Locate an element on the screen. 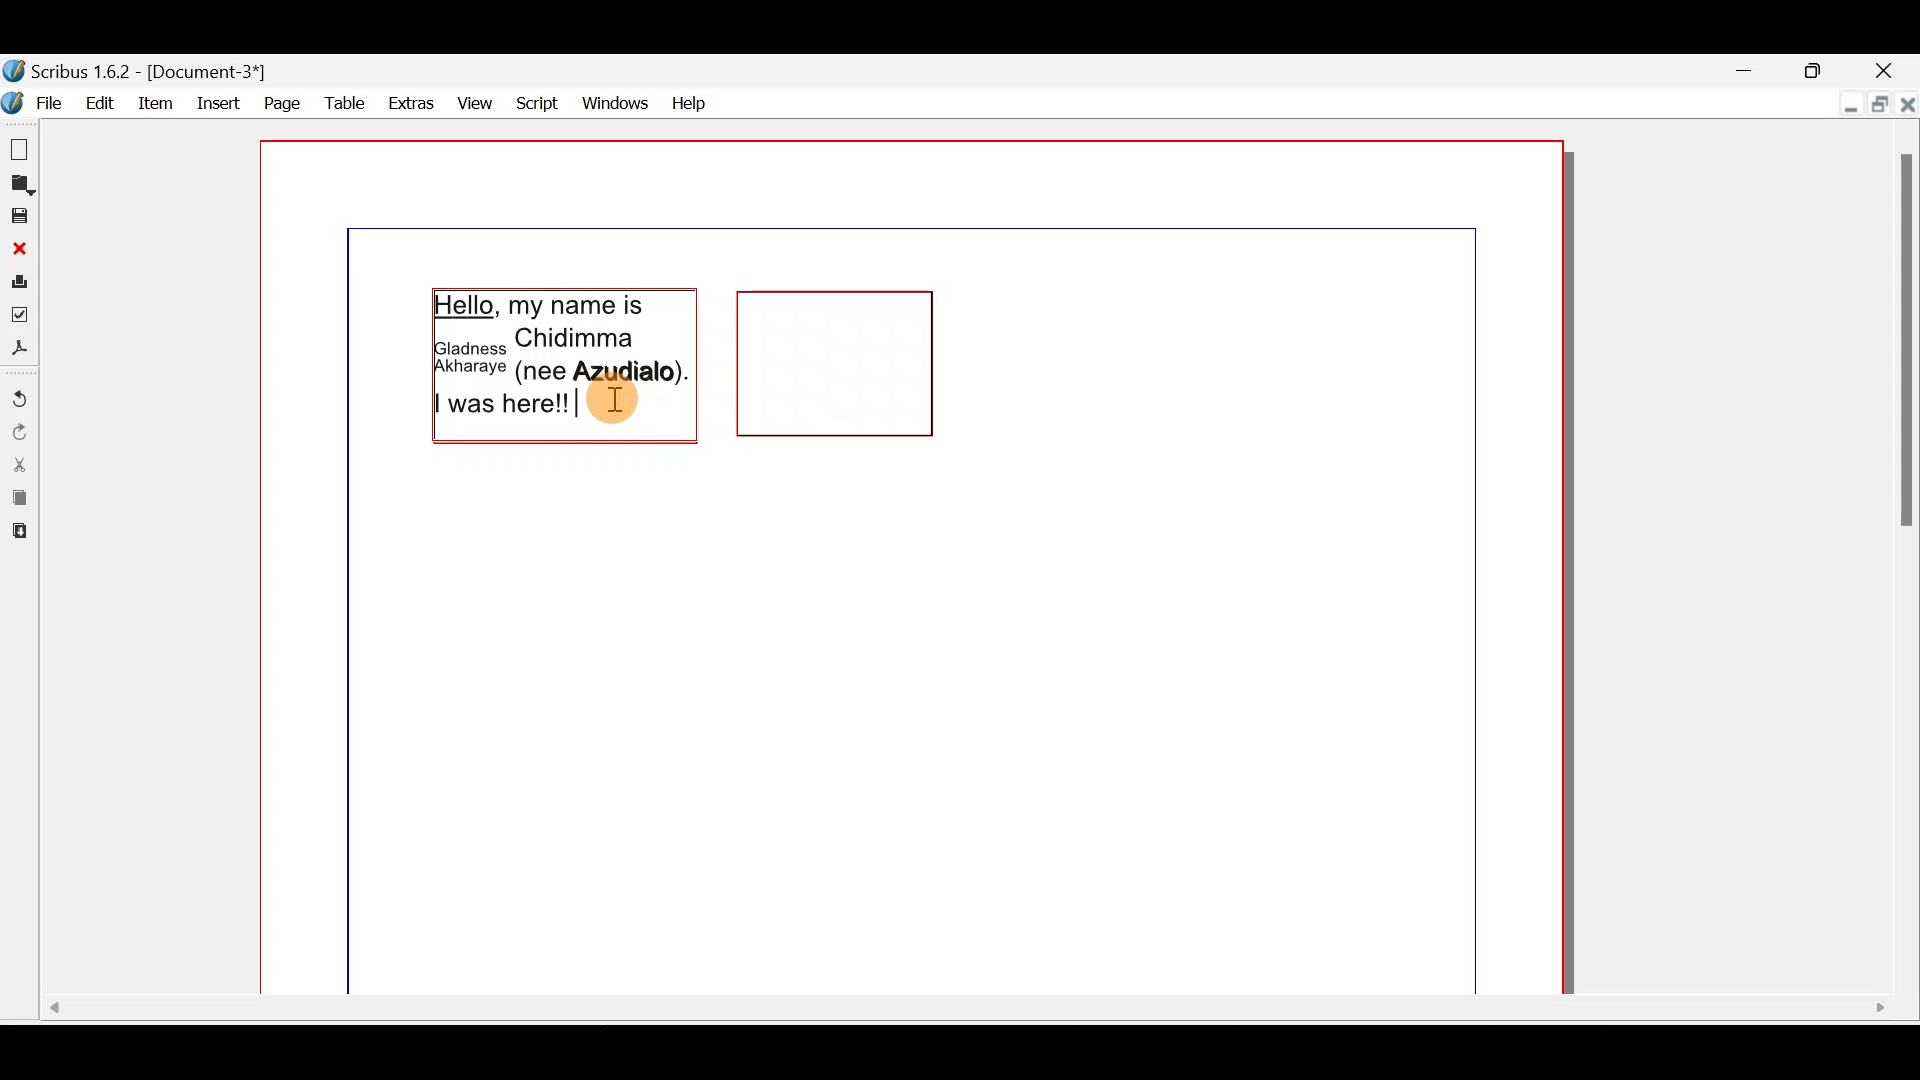  Preflight verifier is located at coordinates (20, 313).